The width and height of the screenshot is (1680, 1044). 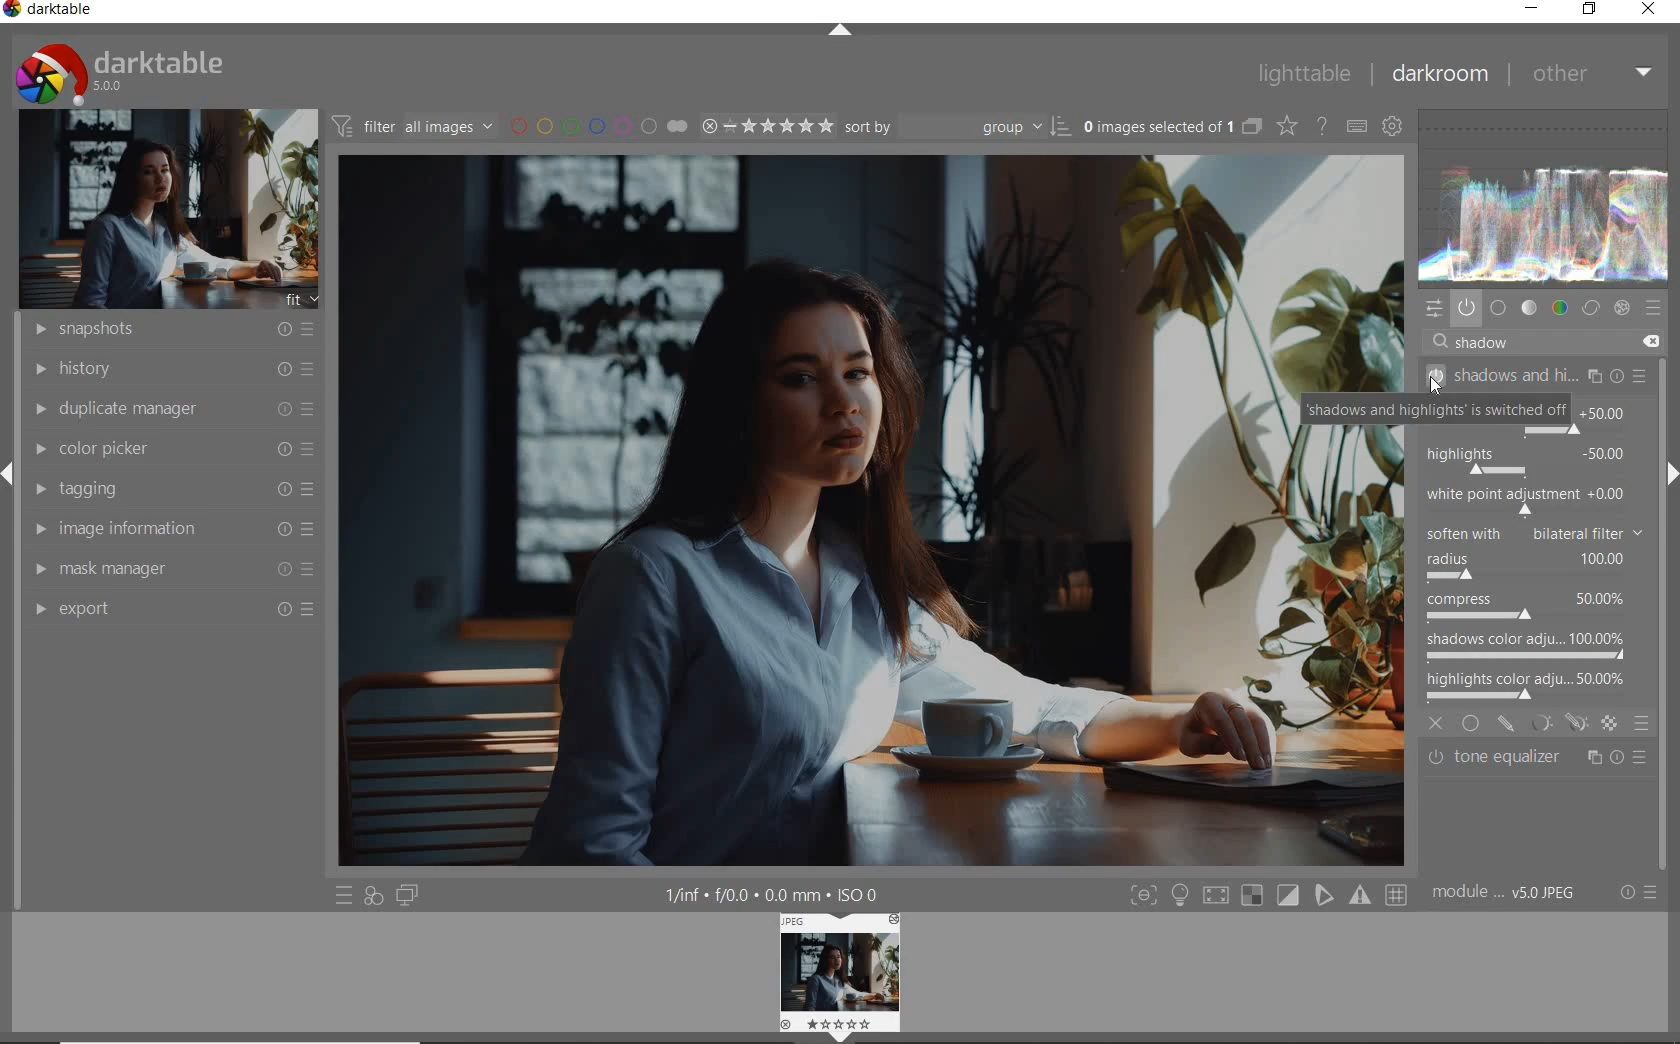 I want to click on darkroom, so click(x=1438, y=75).